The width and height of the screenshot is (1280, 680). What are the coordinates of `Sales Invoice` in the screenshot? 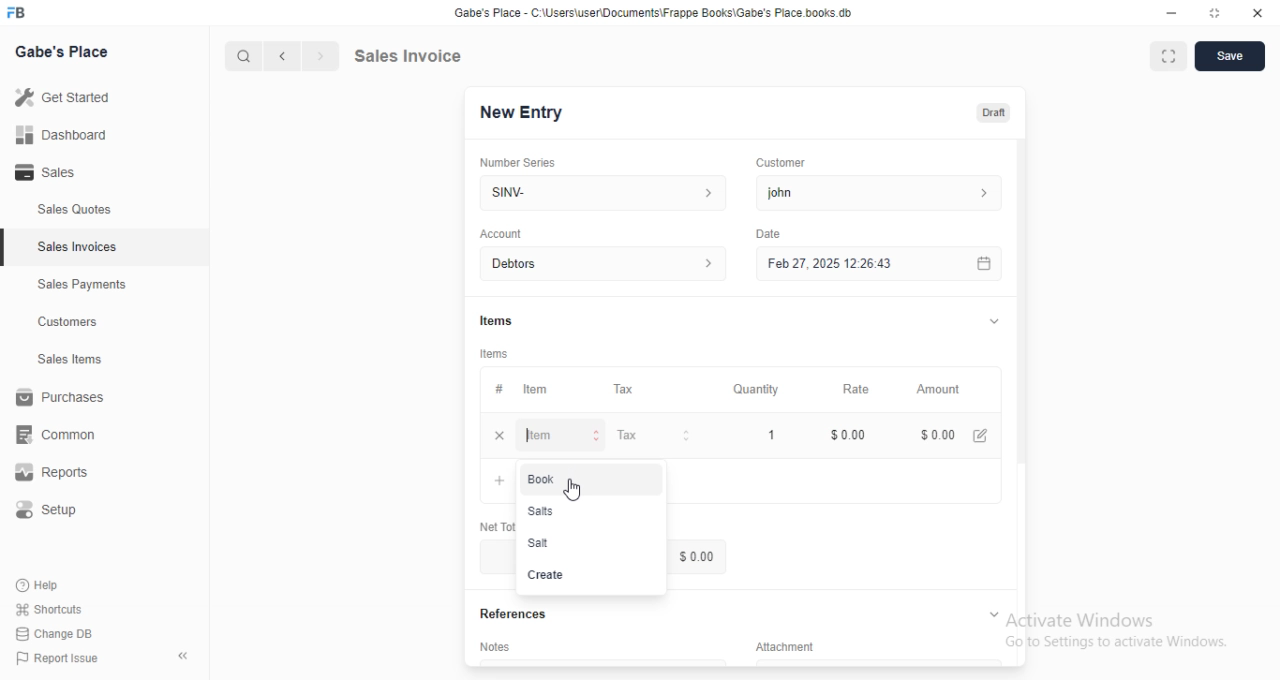 It's located at (451, 56).